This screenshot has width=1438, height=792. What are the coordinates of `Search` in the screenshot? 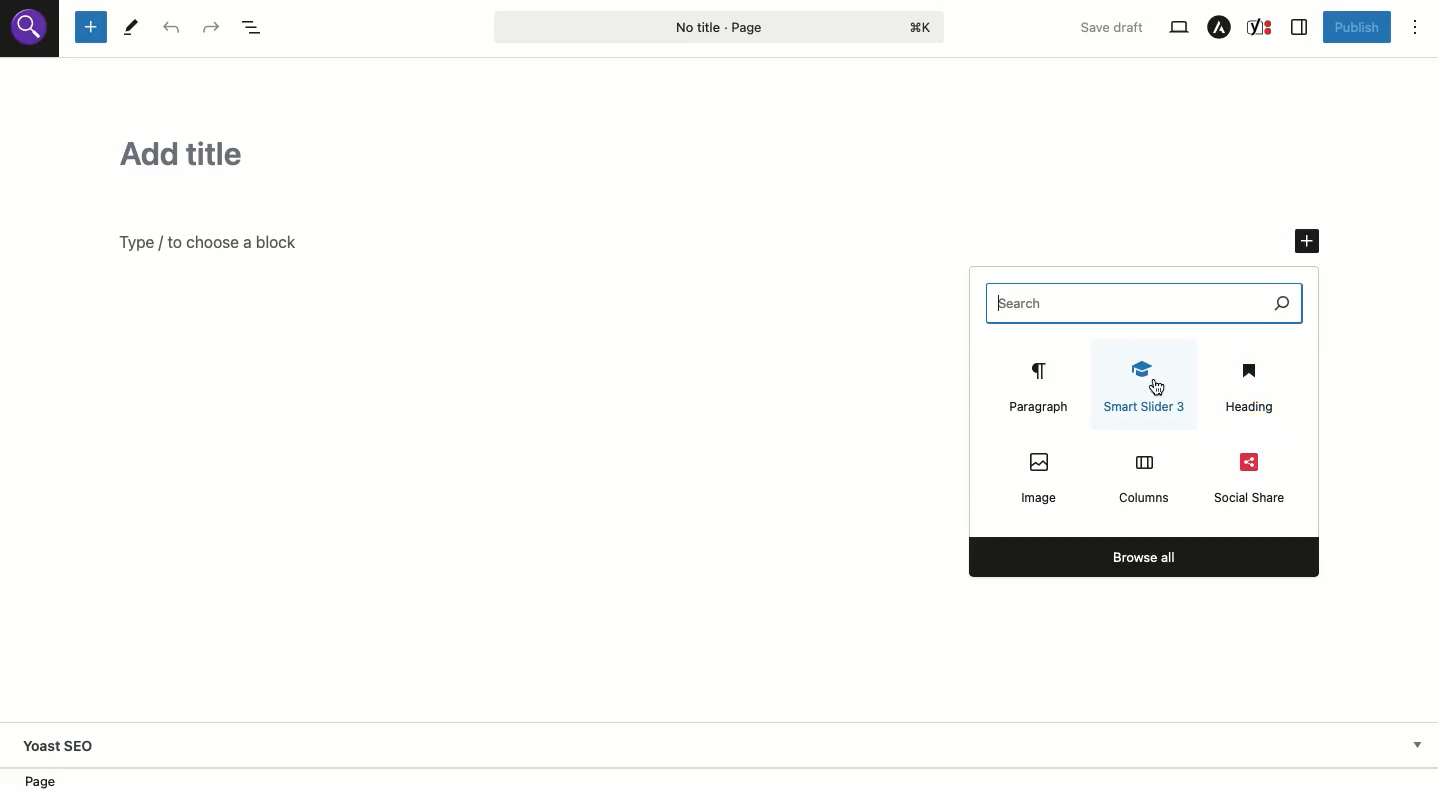 It's located at (1161, 303).